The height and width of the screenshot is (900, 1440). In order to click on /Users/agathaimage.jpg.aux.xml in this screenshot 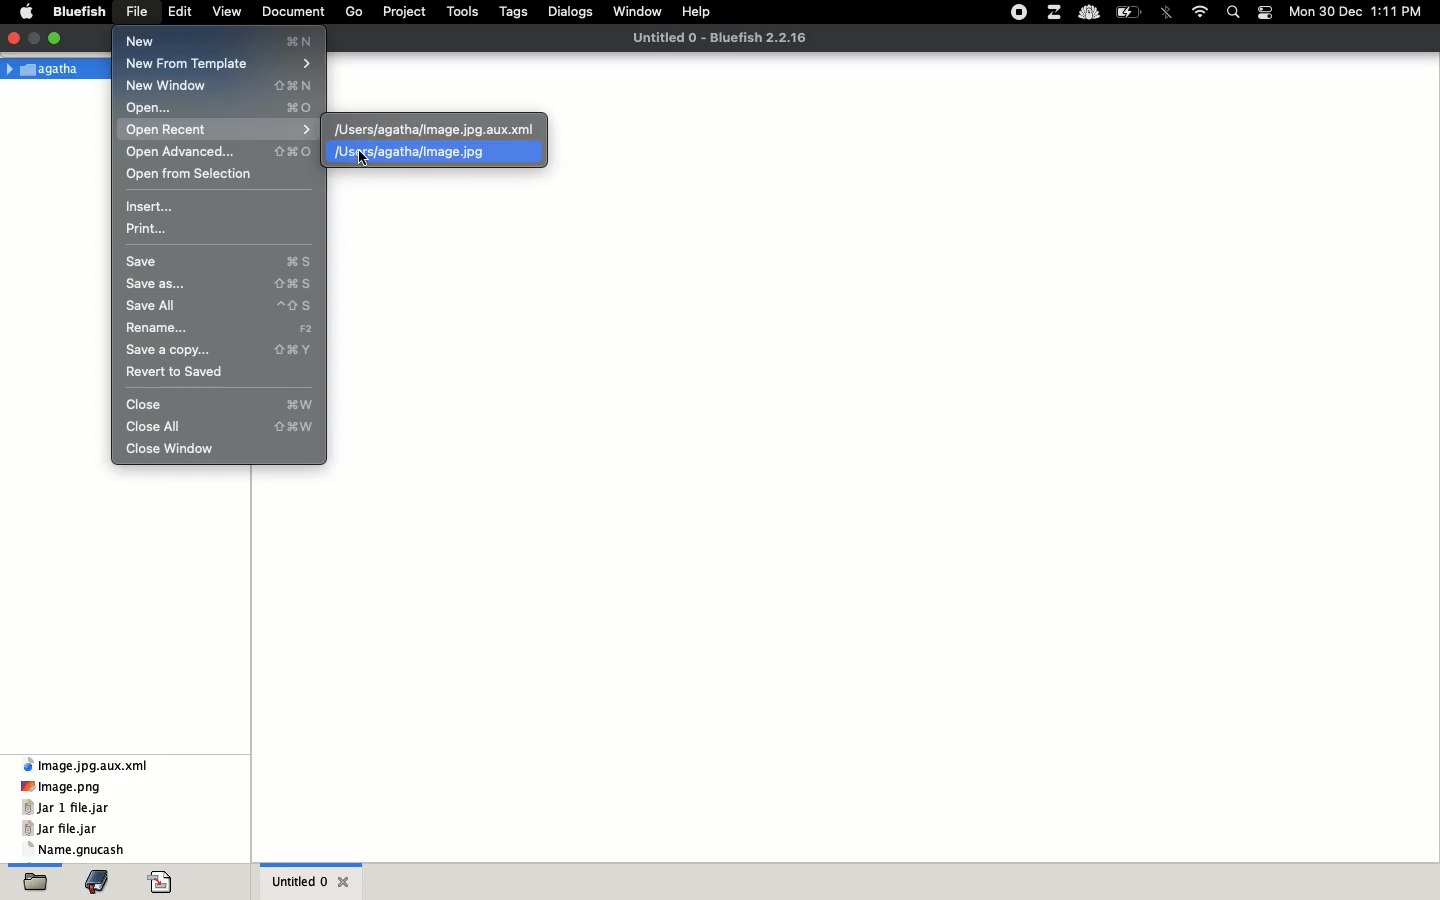, I will do `click(435, 128)`.